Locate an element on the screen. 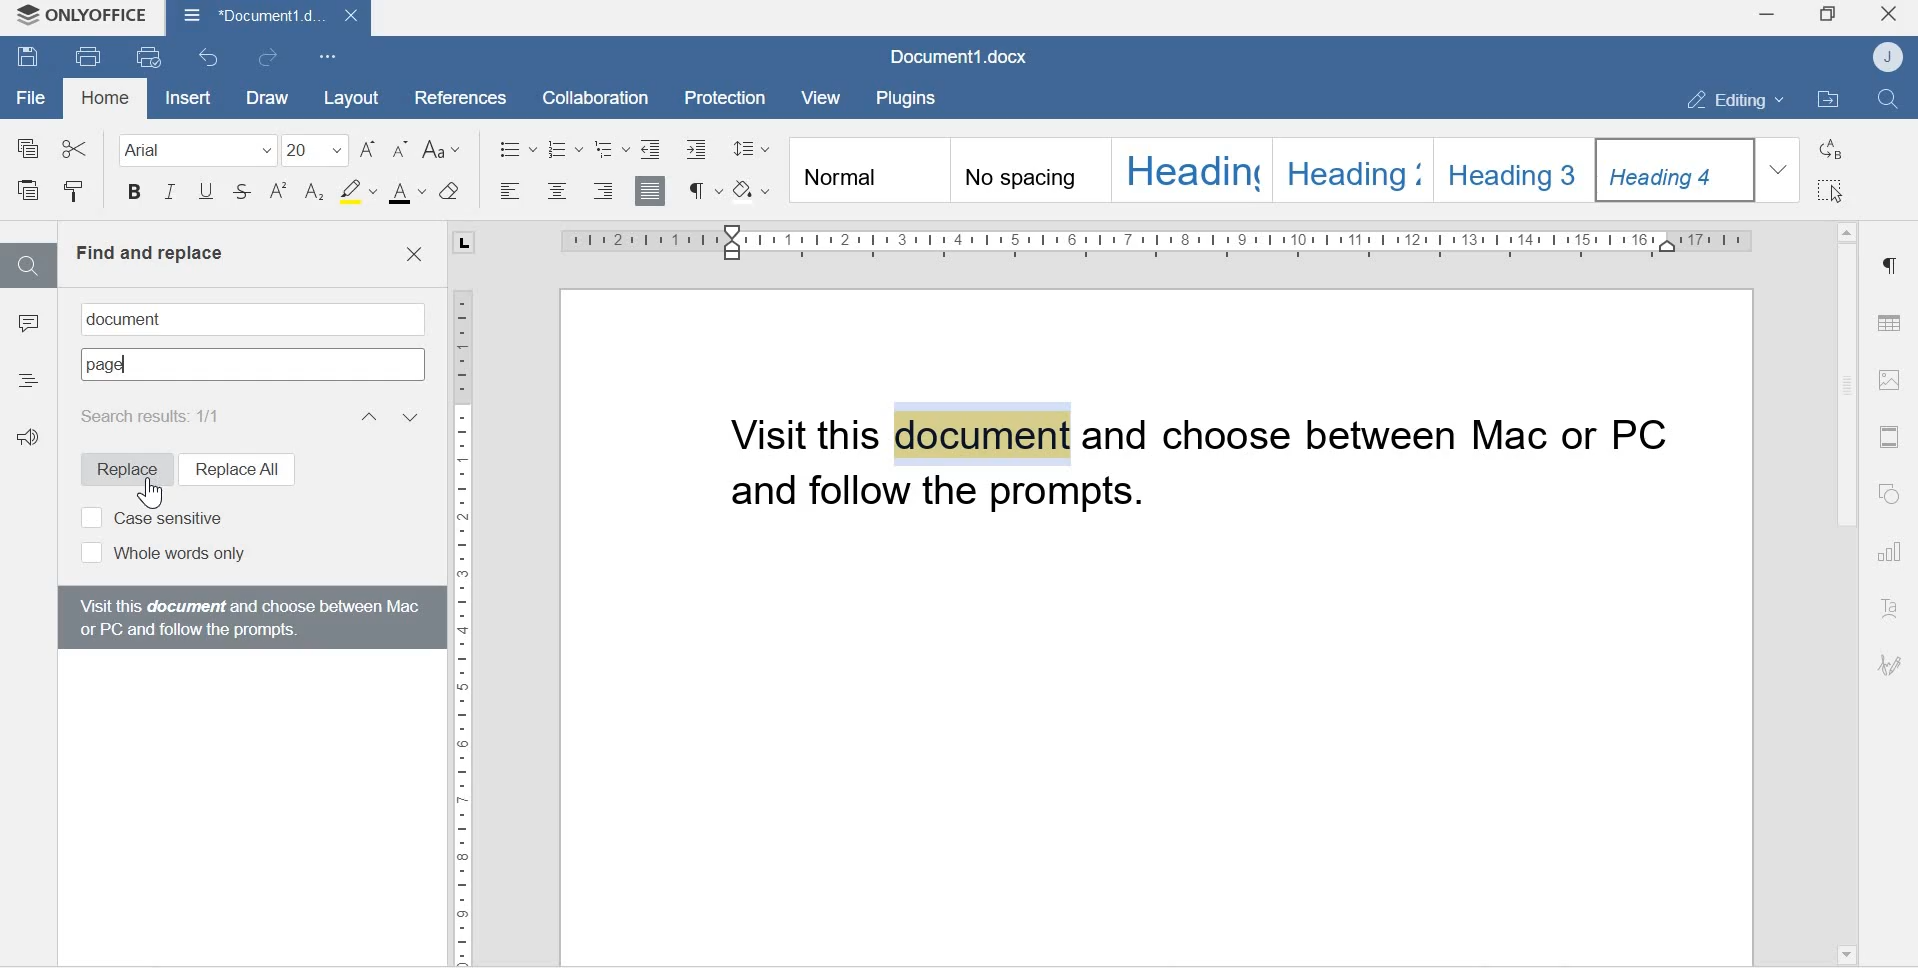 The image size is (1918, 968). Insert is located at coordinates (185, 98).